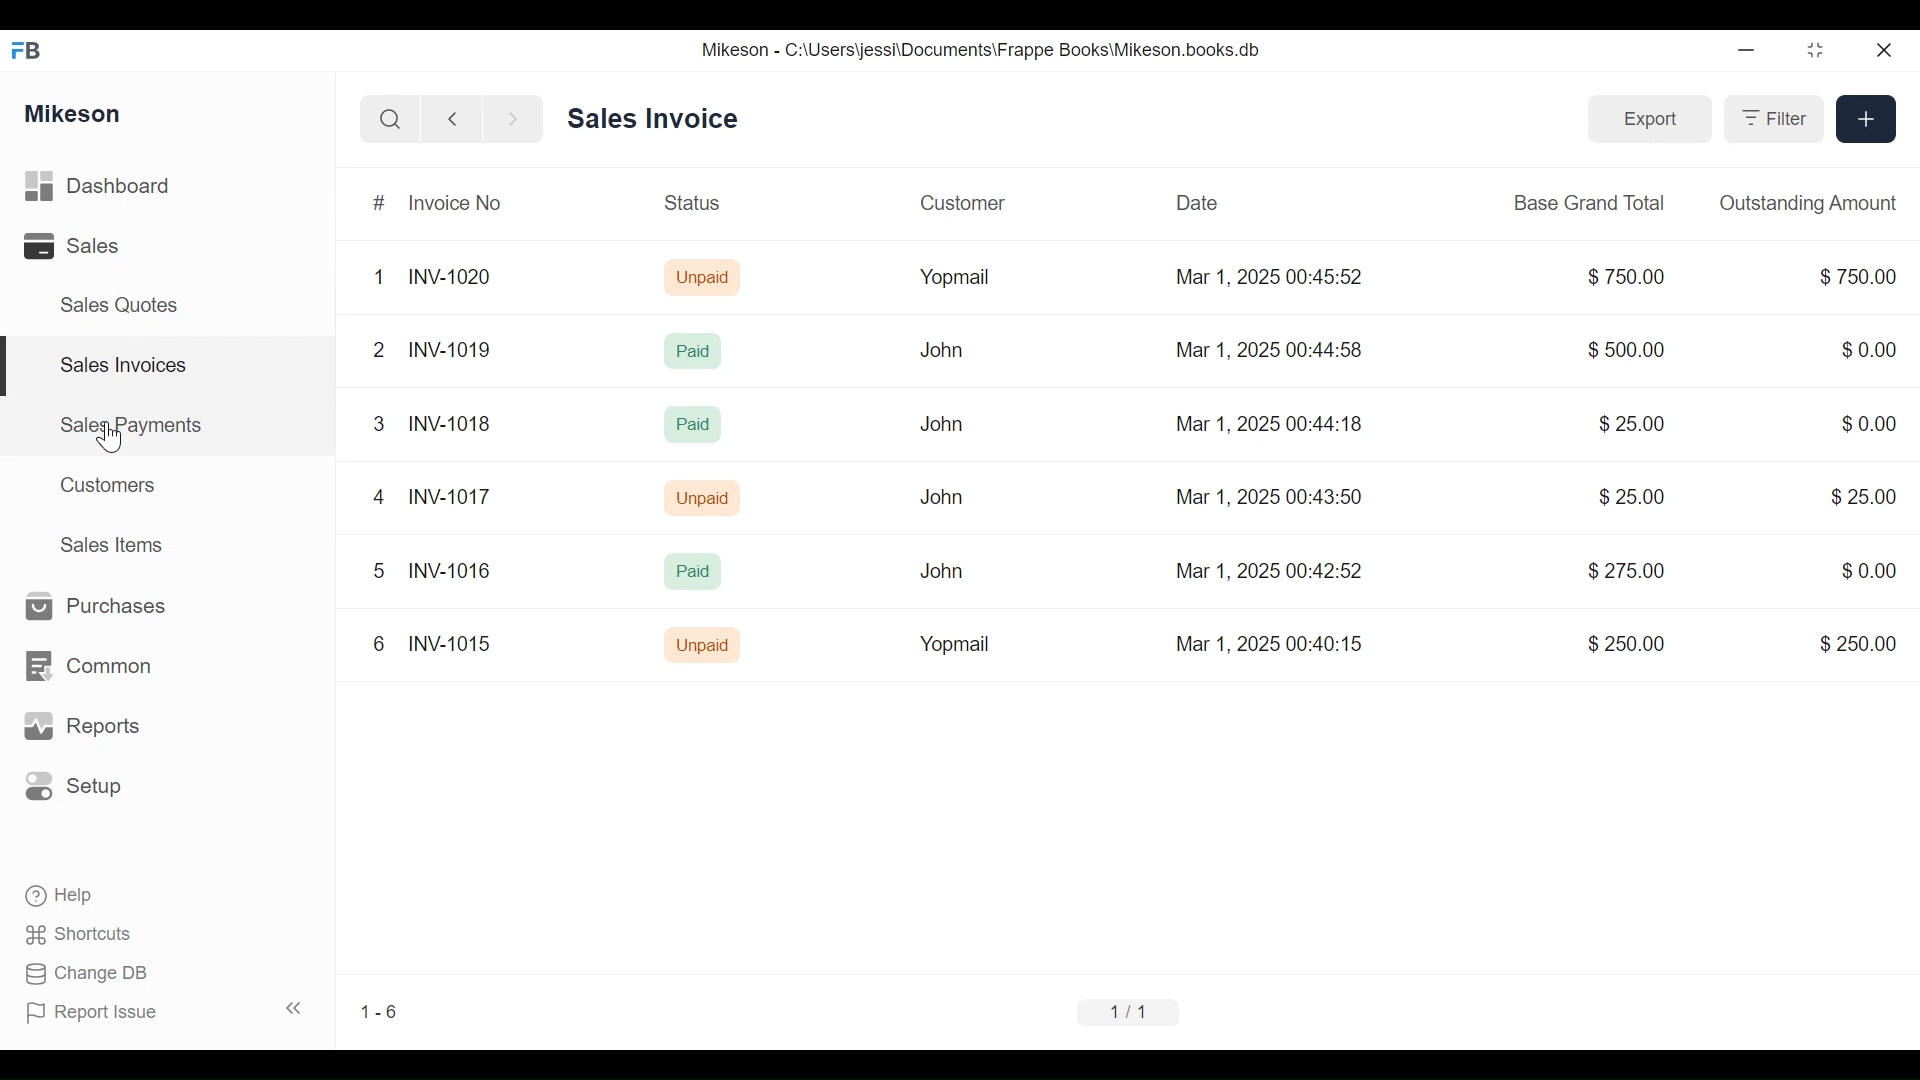  Describe the element at coordinates (32, 47) in the screenshot. I see `FB` at that location.